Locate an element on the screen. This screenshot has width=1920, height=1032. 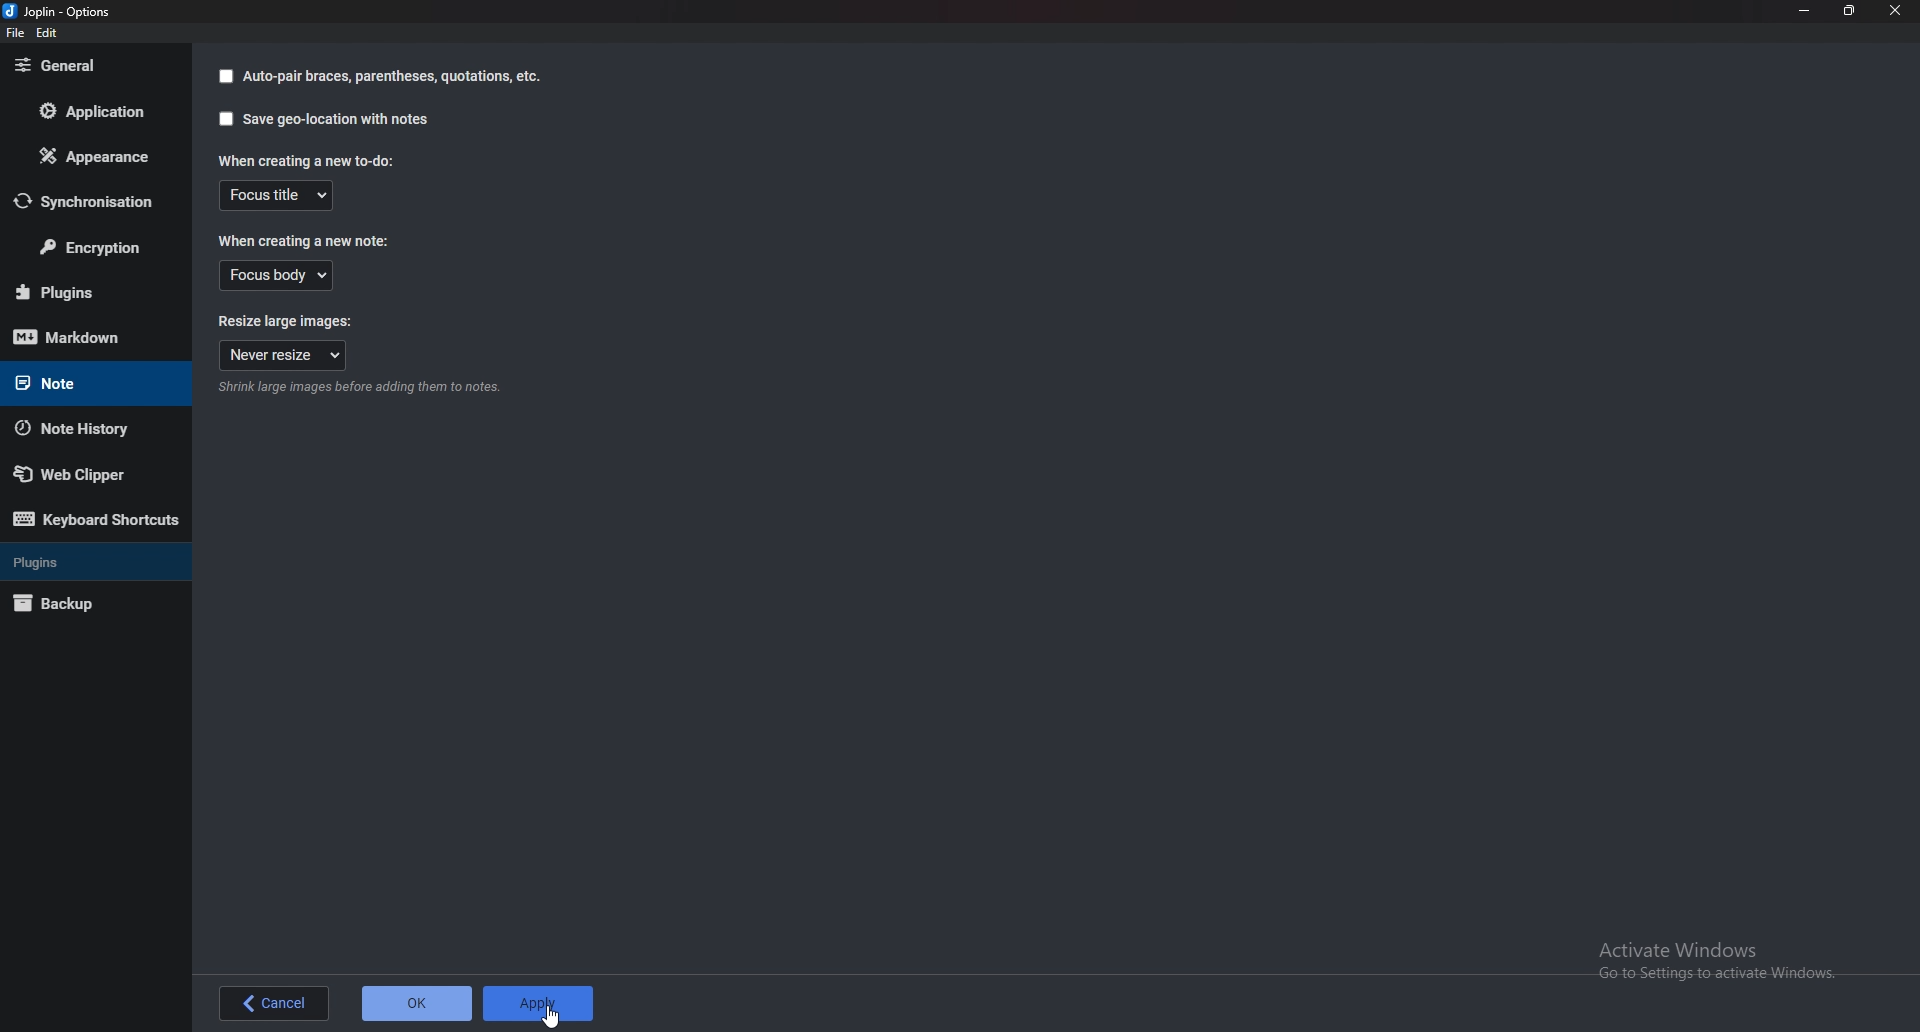
Synchronization is located at coordinates (93, 201).